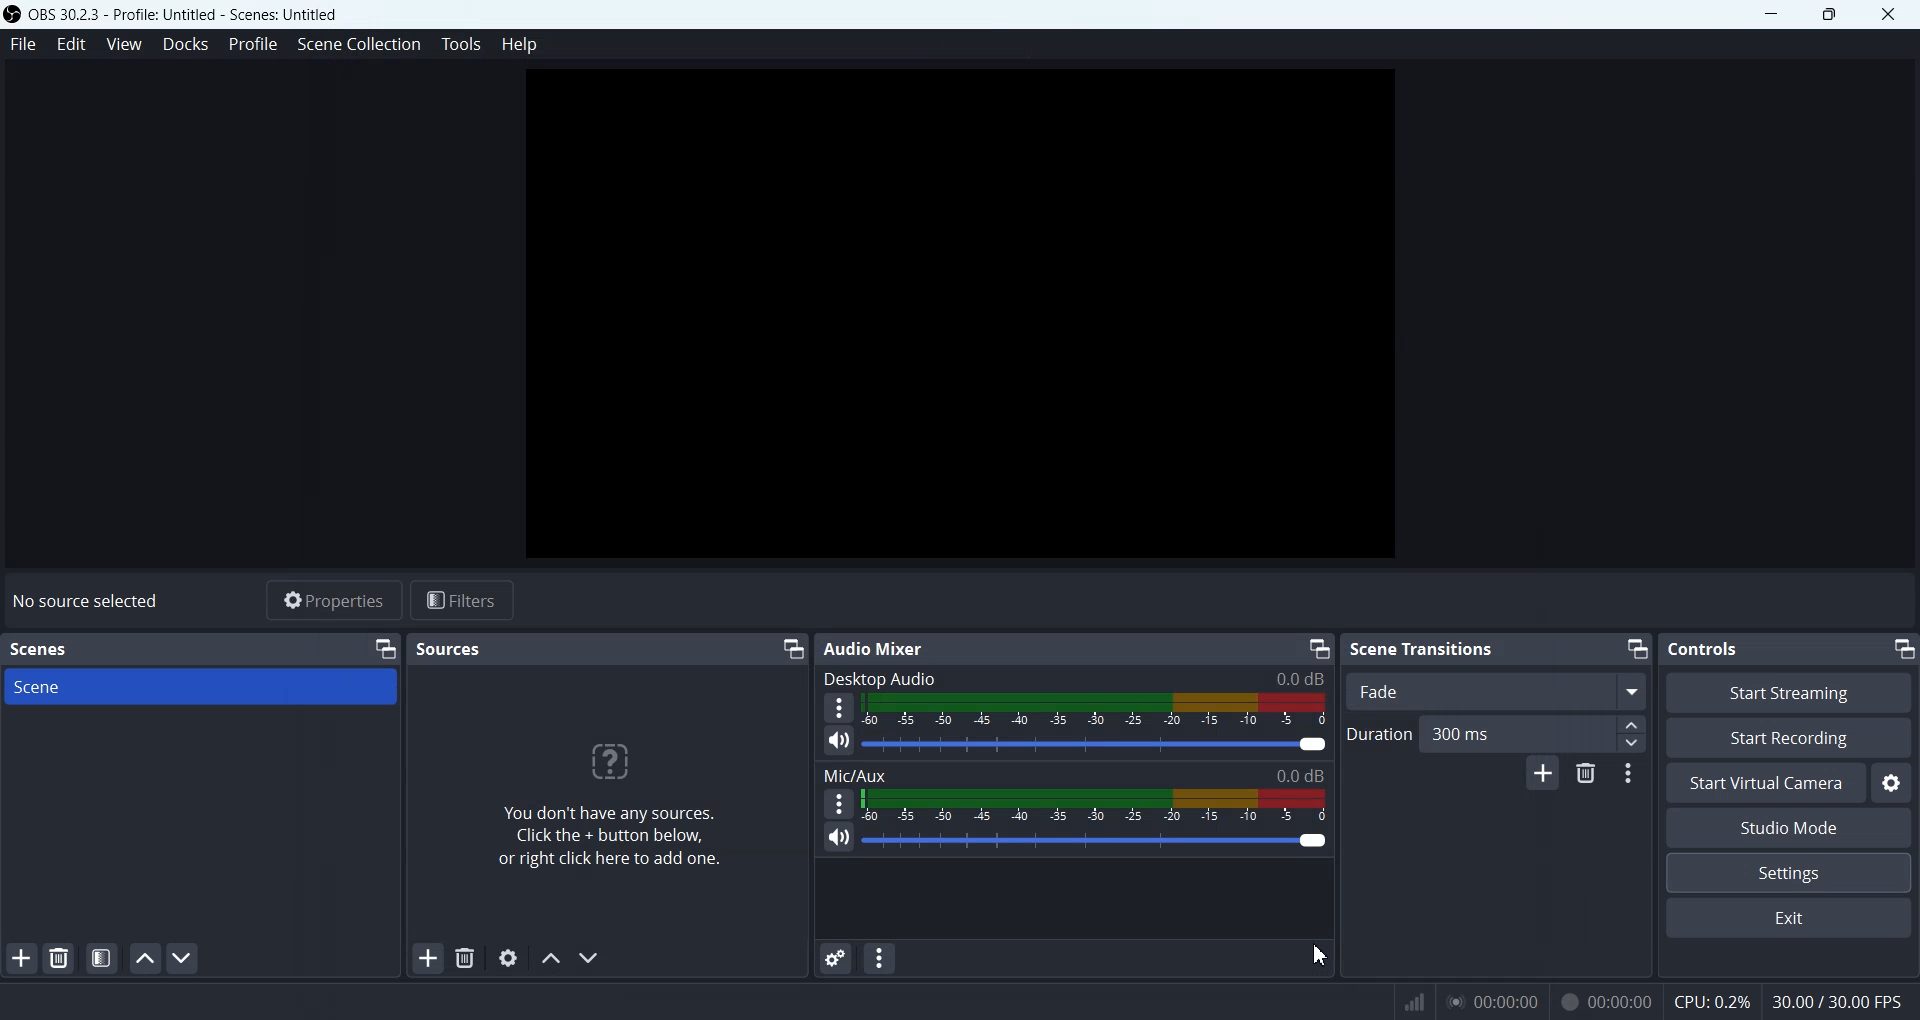 This screenshot has height=1020, width=1920. I want to click on Scene Transitions, so click(1426, 649).